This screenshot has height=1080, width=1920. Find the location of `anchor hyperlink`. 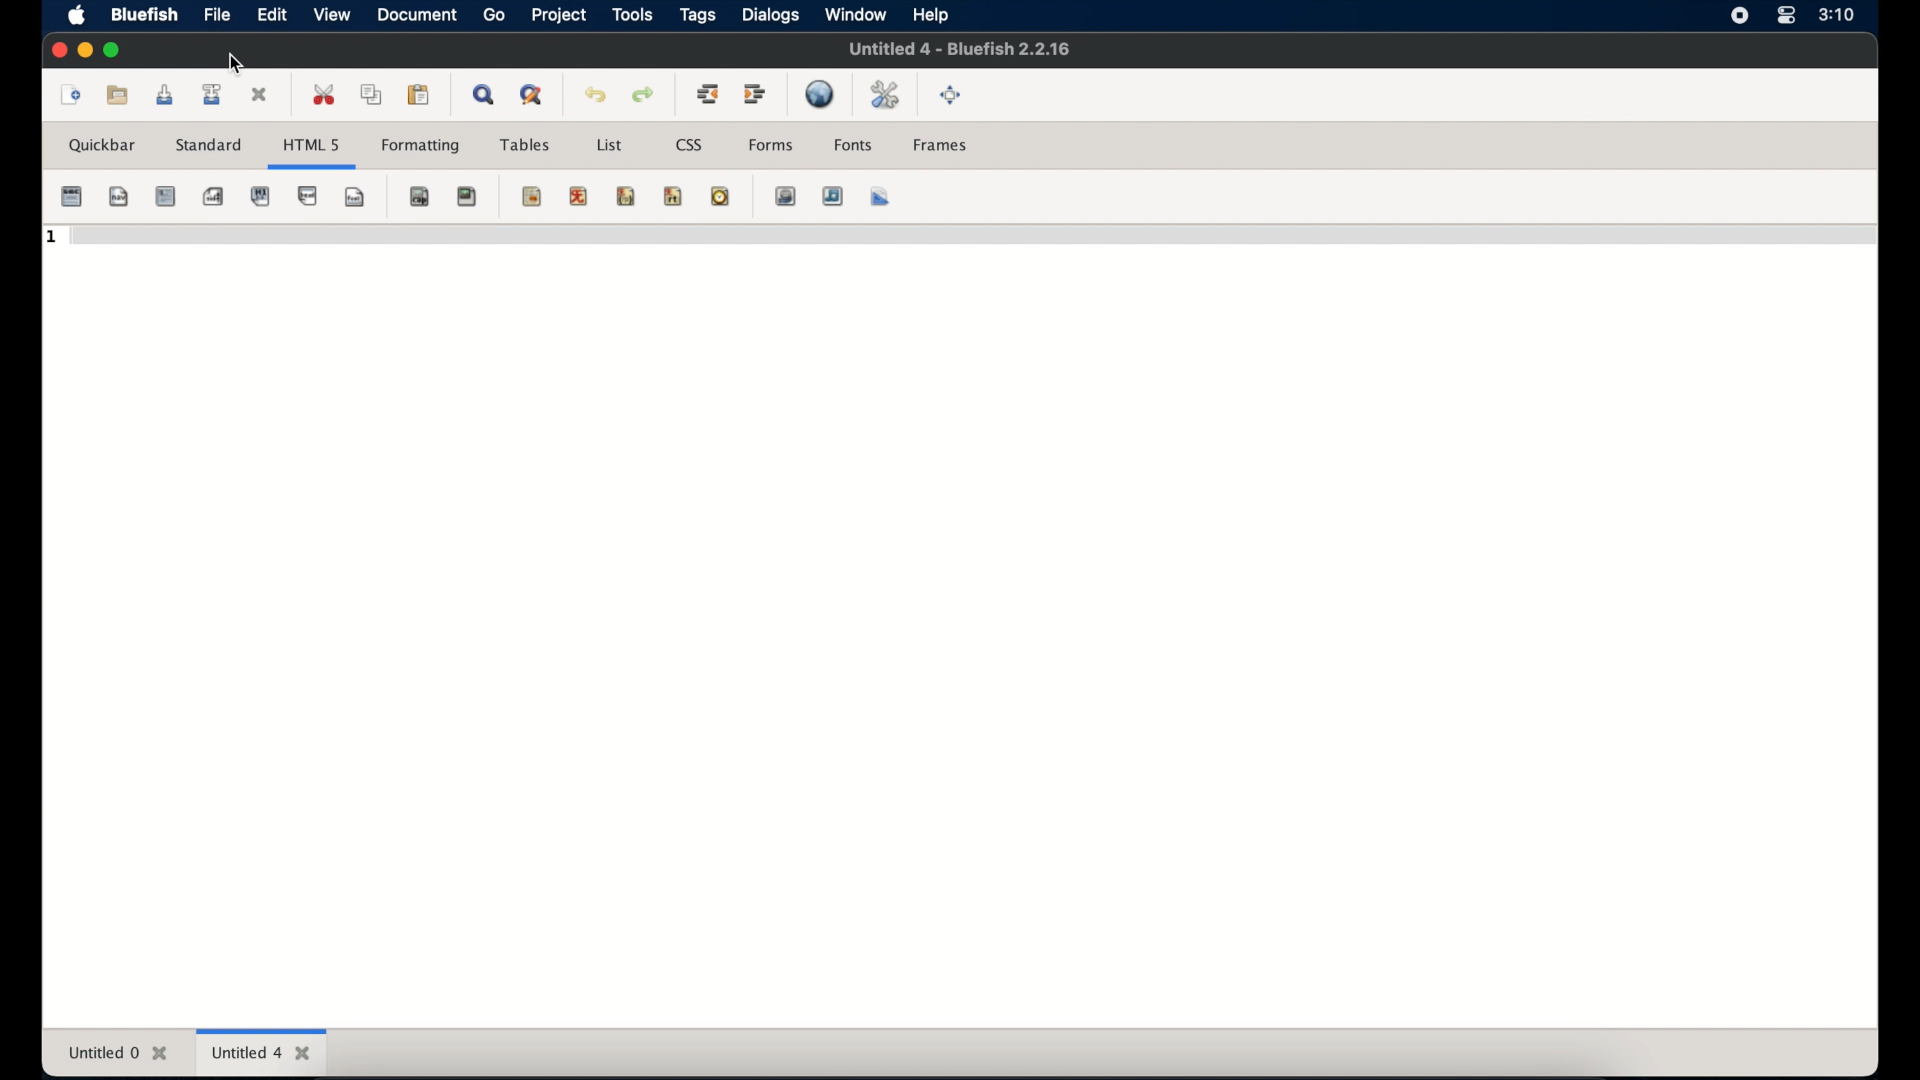

anchor hyperlink is located at coordinates (468, 197).